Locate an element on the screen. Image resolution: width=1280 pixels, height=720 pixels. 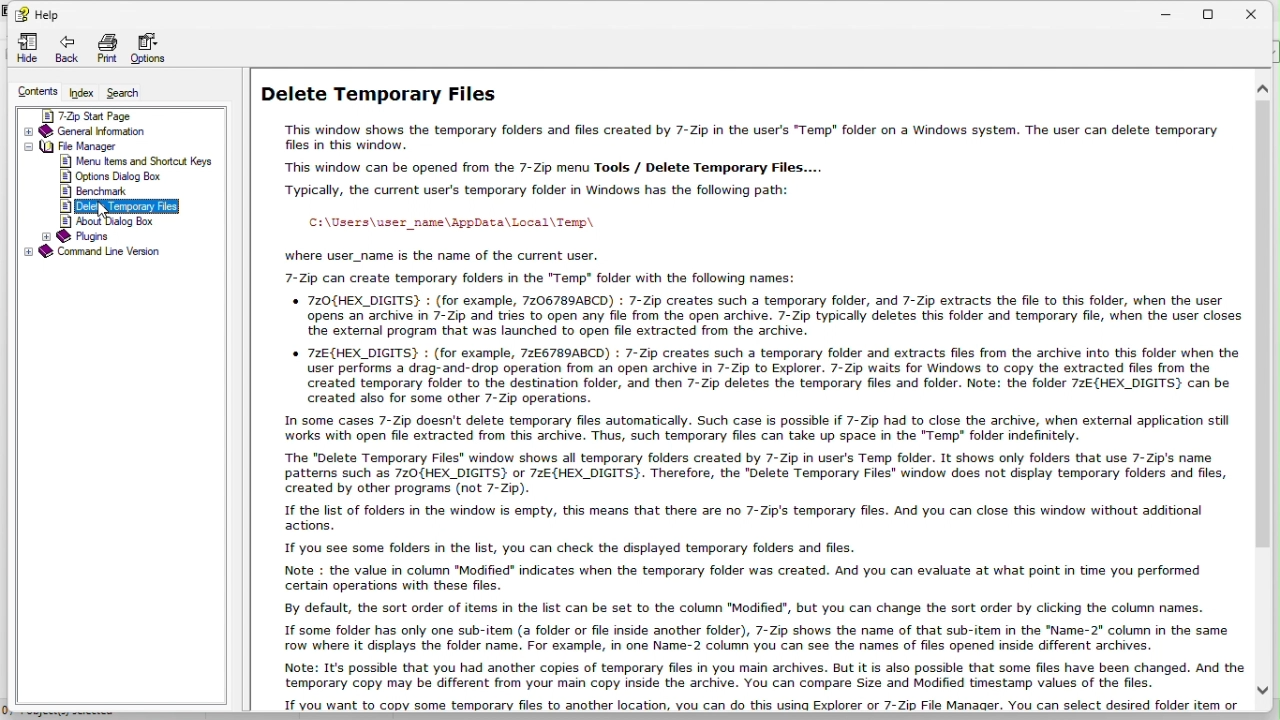
Print is located at coordinates (106, 51).